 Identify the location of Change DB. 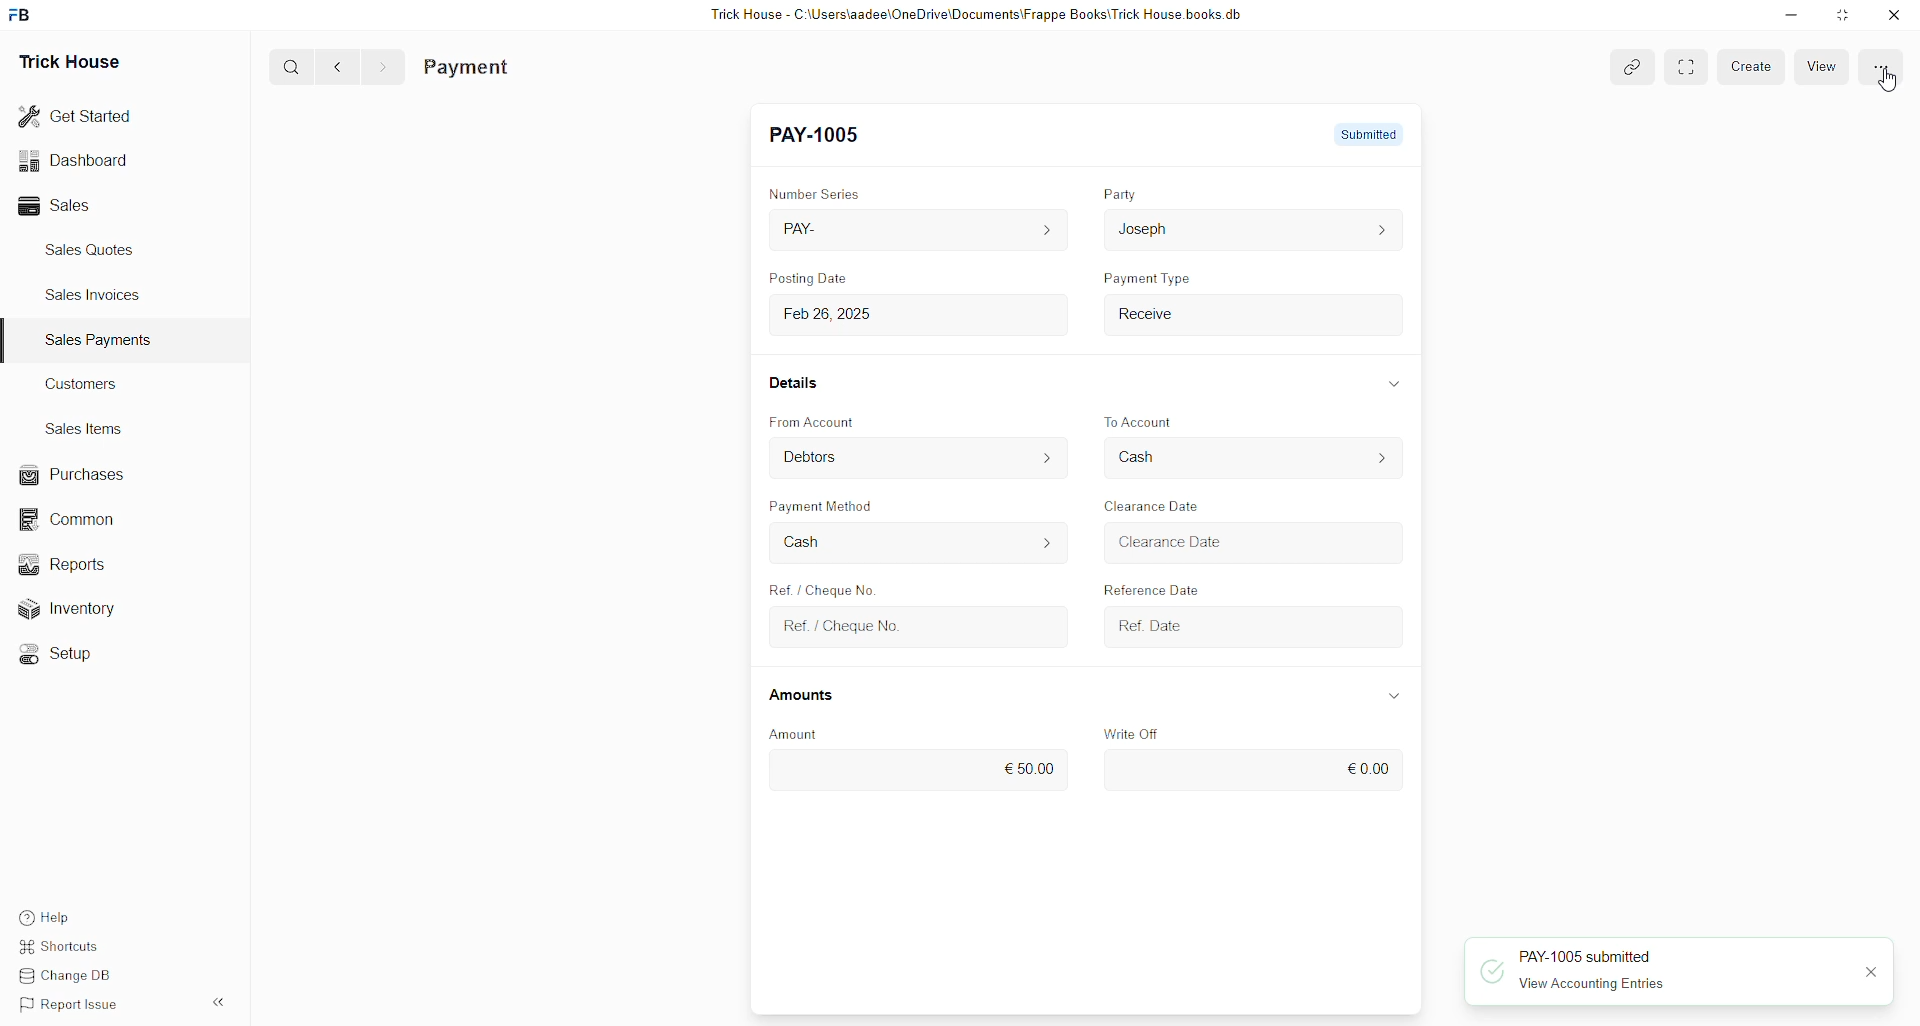
(72, 974).